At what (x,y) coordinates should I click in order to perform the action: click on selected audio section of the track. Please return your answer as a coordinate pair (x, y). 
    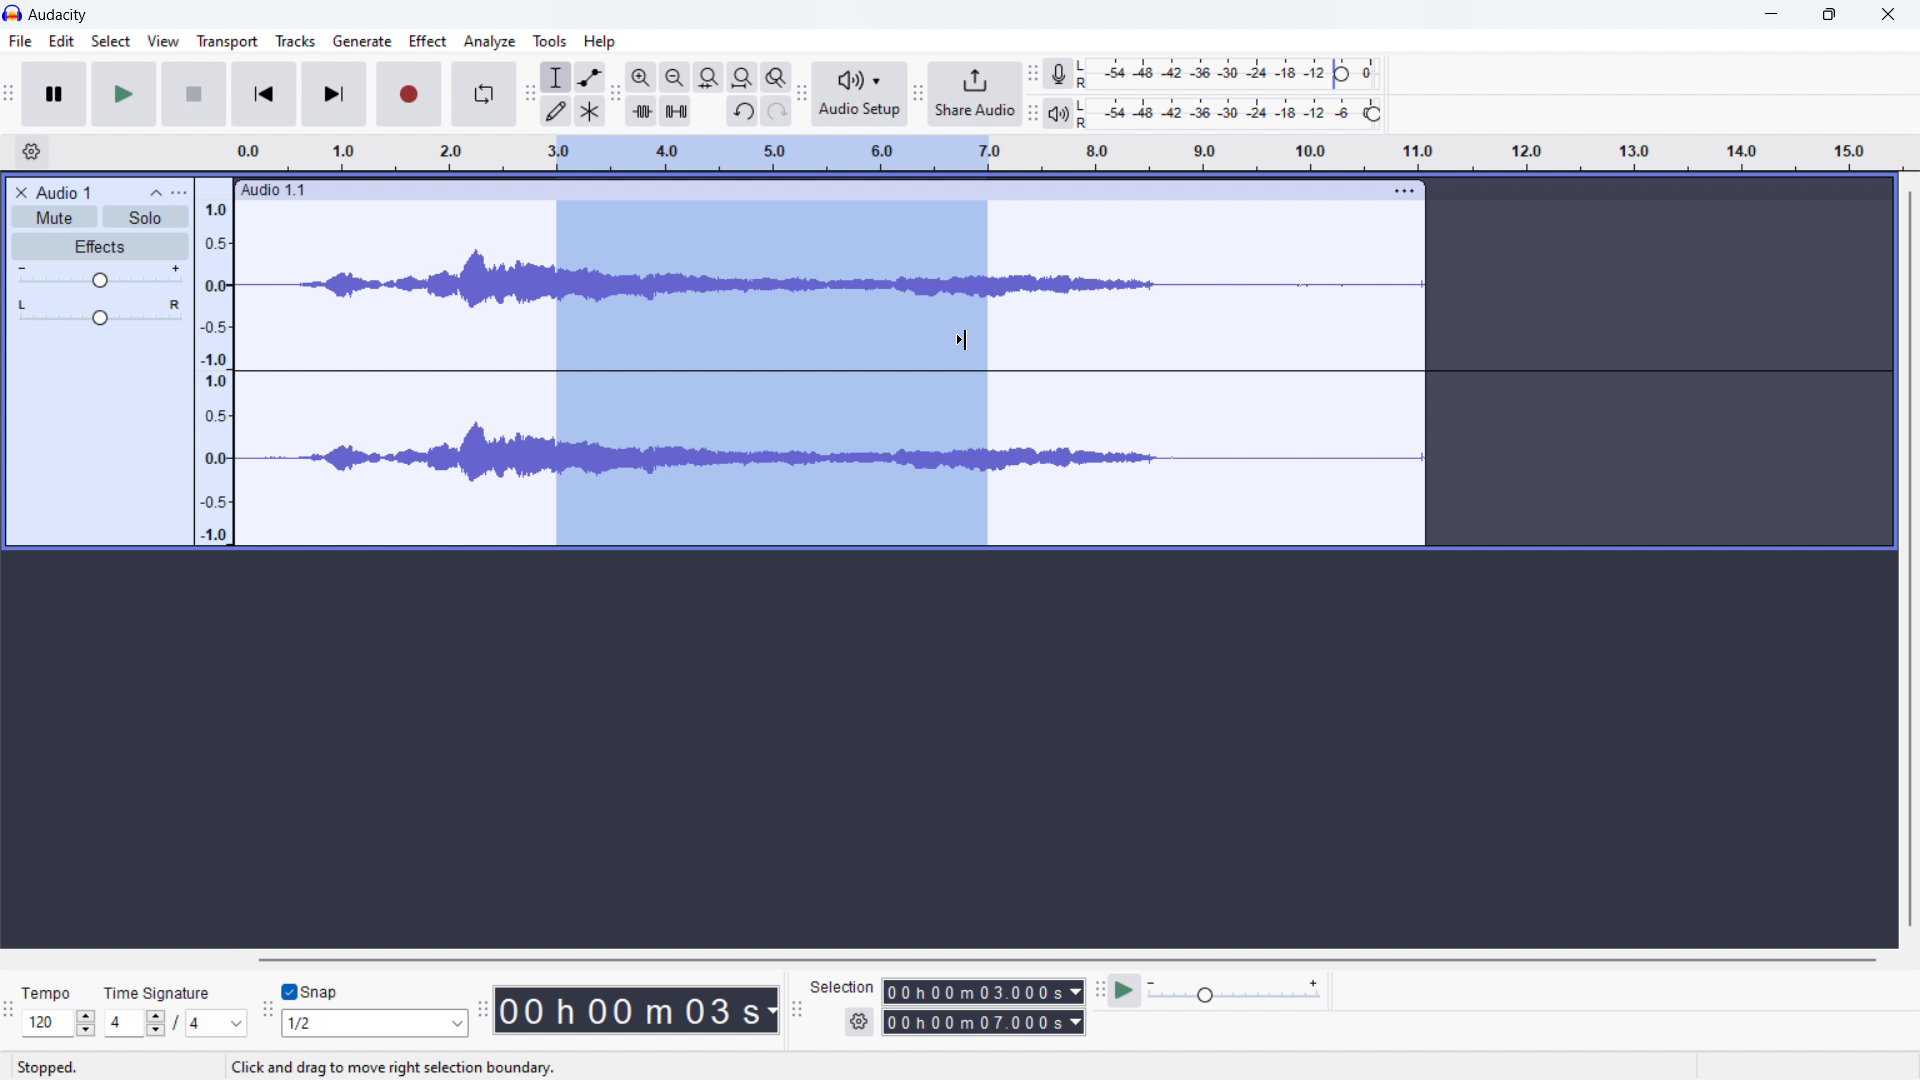
    Looking at the image, I should click on (772, 381).